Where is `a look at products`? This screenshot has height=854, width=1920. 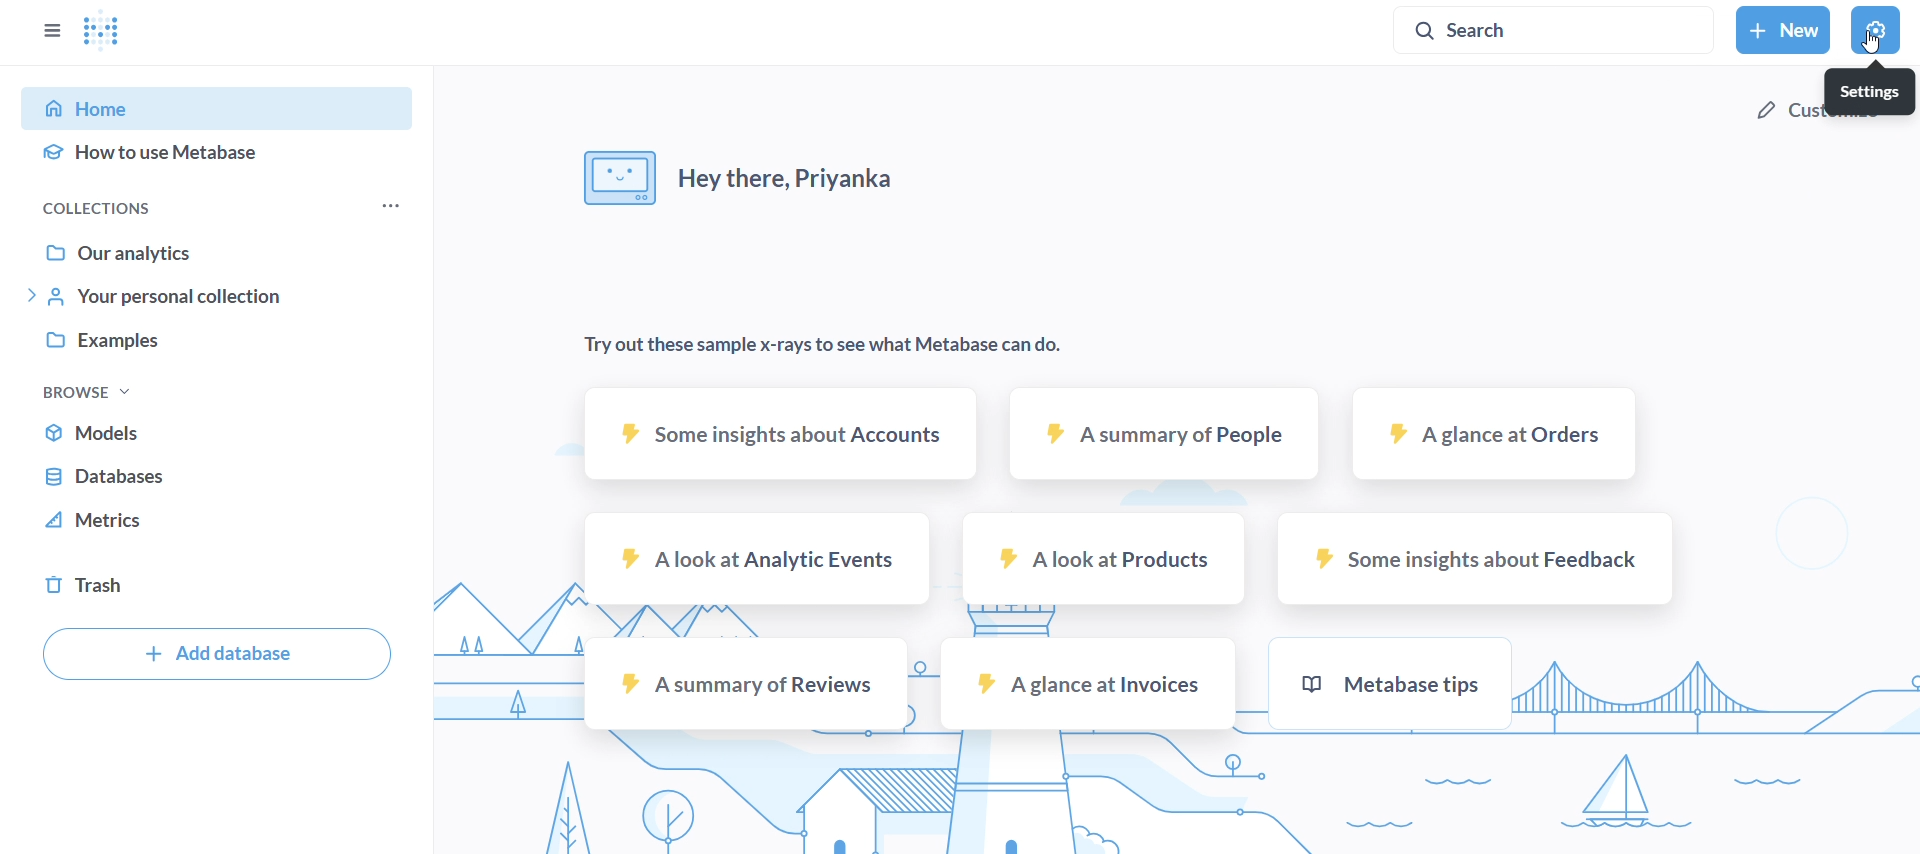
a look at products is located at coordinates (1106, 555).